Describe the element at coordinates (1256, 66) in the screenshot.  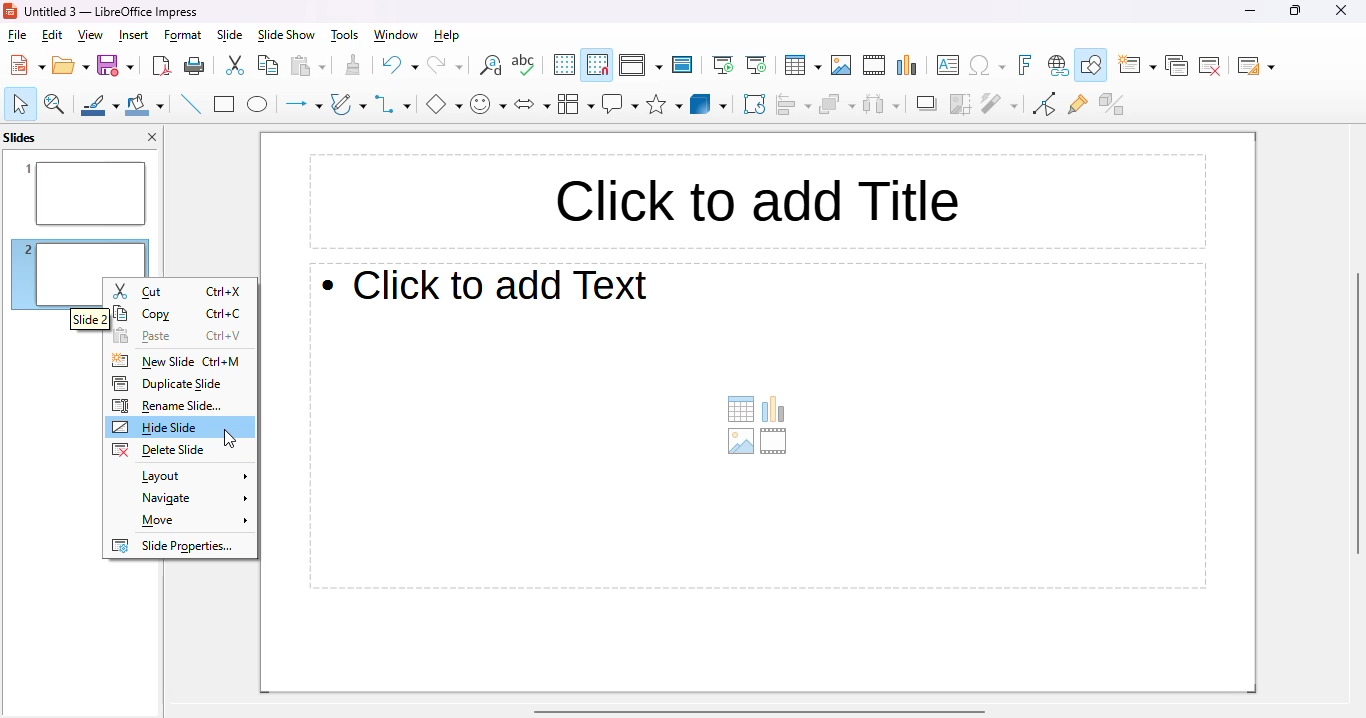
I see `slide layout` at that location.